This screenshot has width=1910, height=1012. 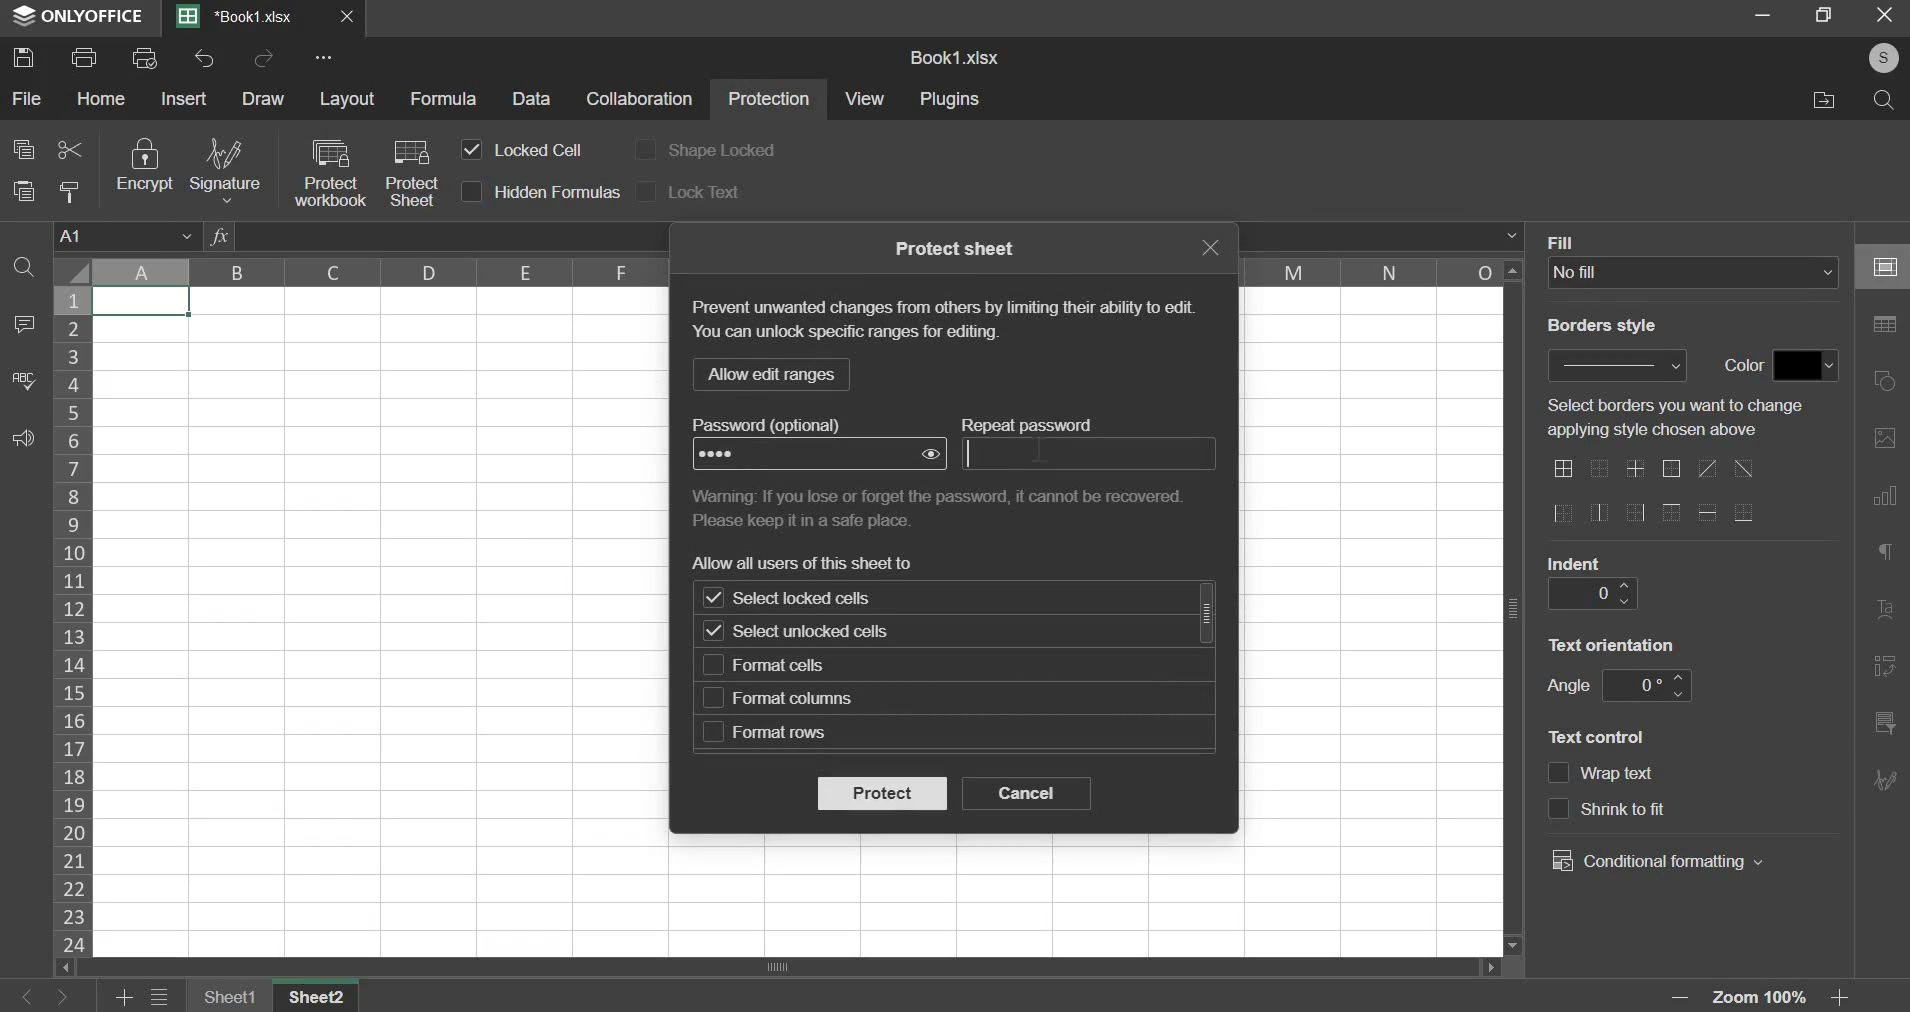 I want to click on right side bar, so click(x=1890, y=267).